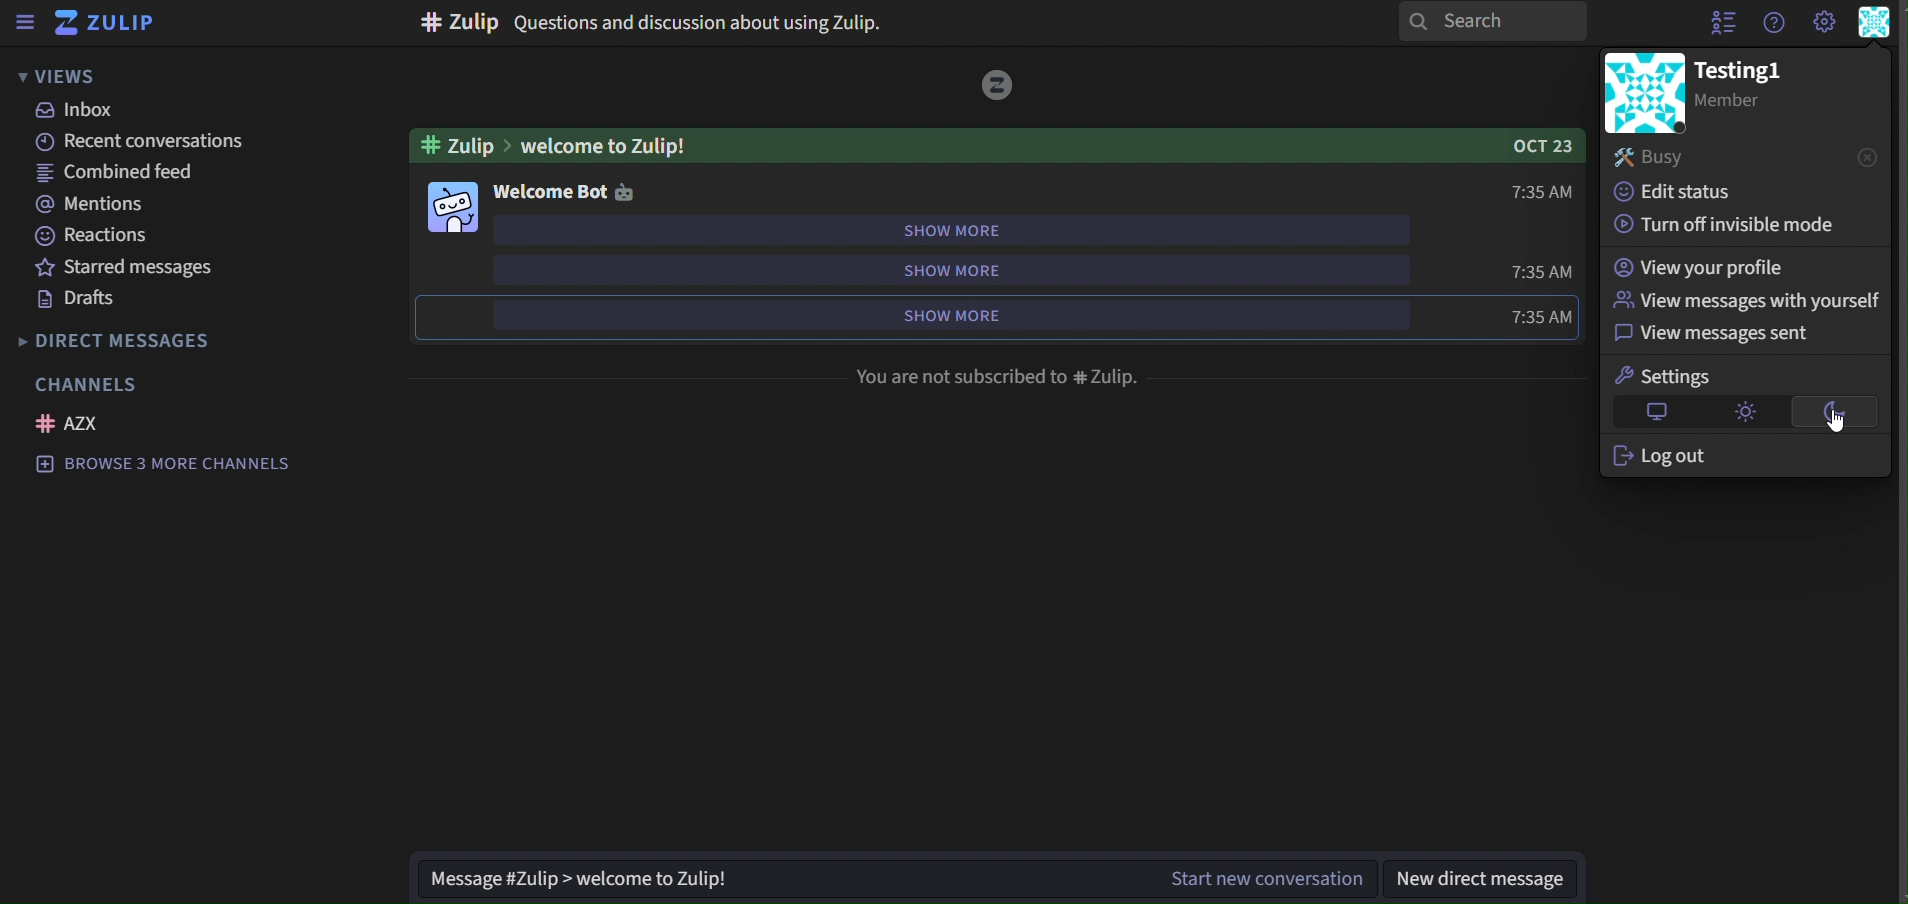 The height and width of the screenshot is (904, 1908). Describe the element at coordinates (95, 203) in the screenshot. I see `mentions` at that location.